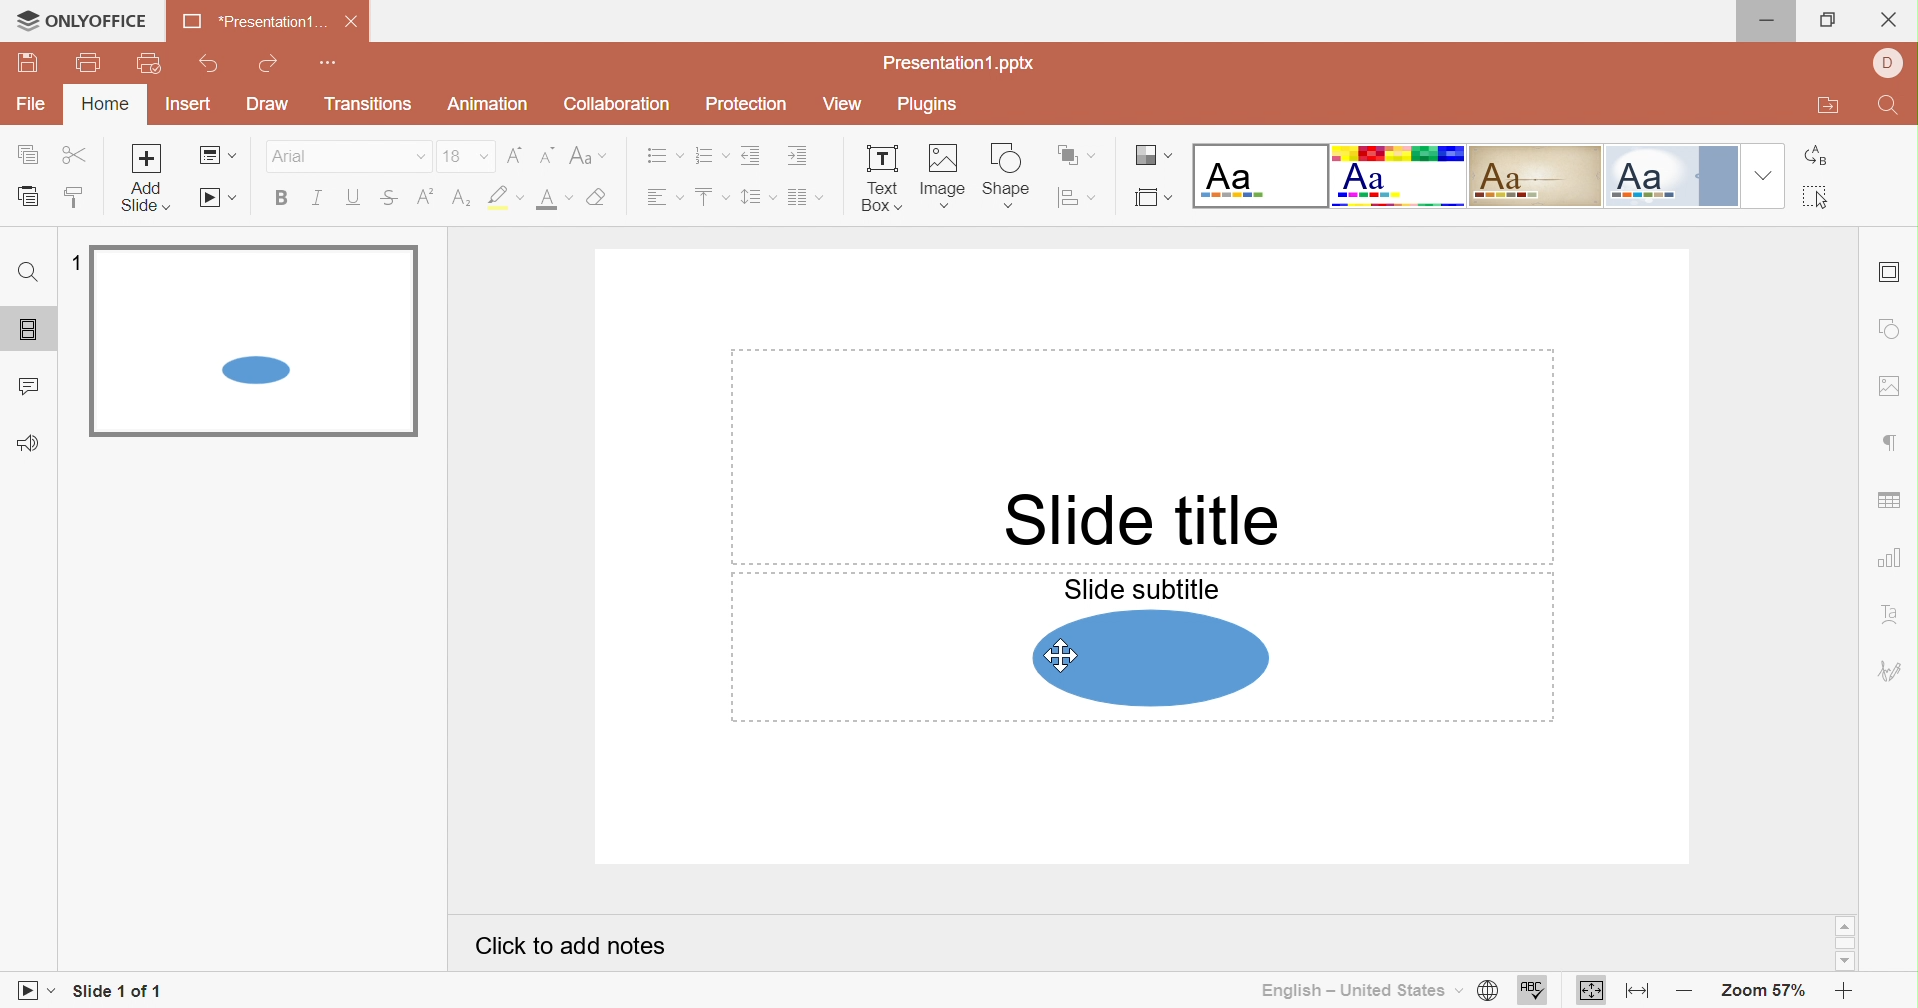 This screenshot has height=1008, width=1918. Describe the element at coordinates (1074, 154) in the screenshot. I see `Arrange shape` at that location.